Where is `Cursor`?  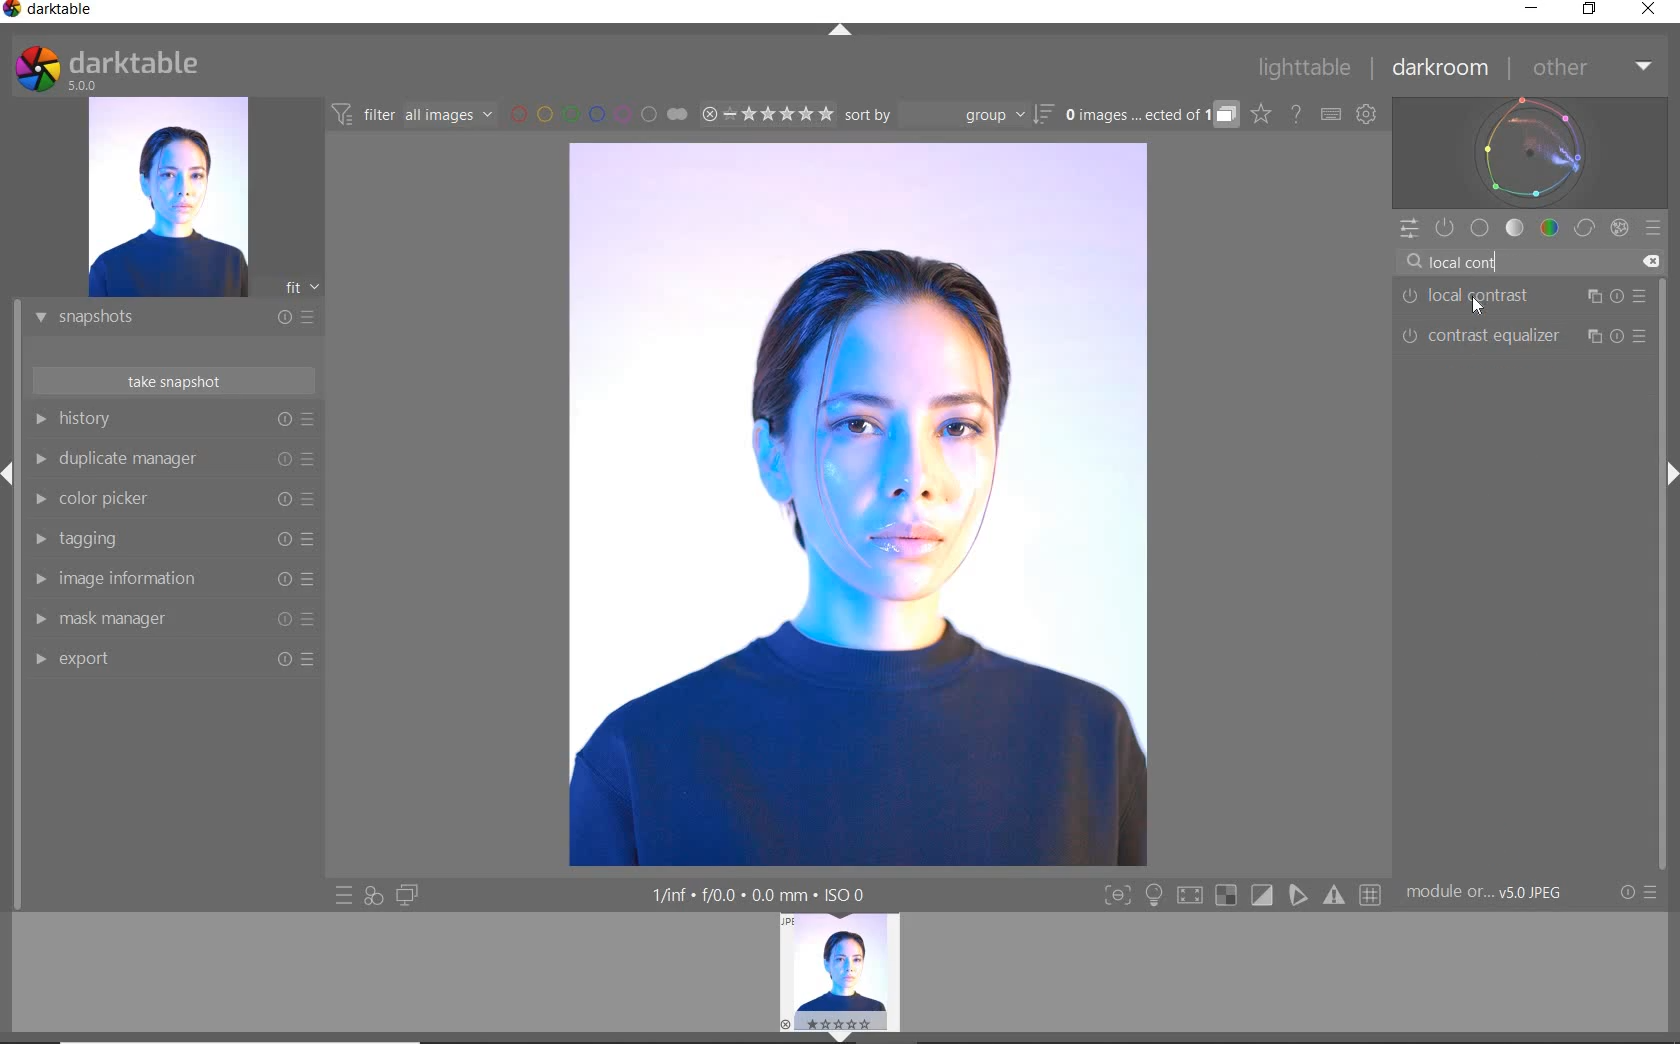
Cursor is located at coordinates (1478, 305).